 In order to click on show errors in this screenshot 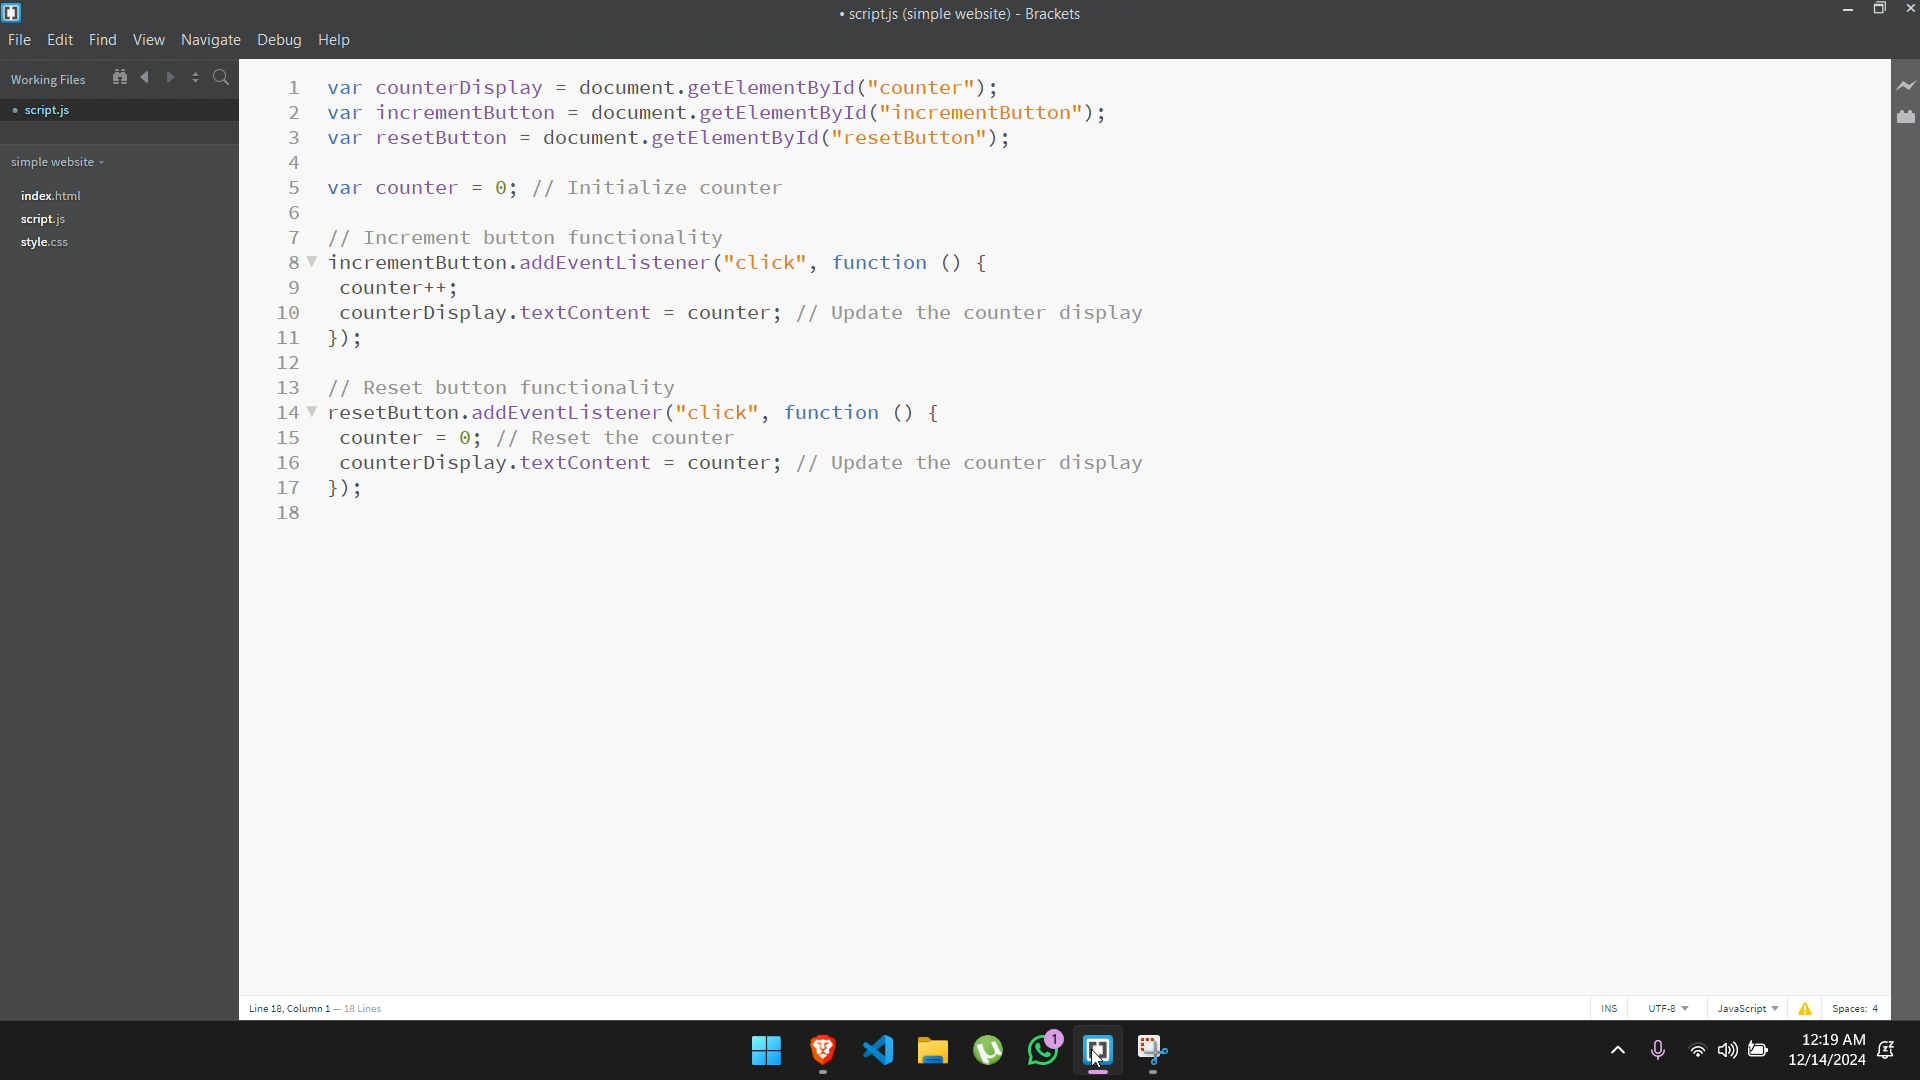, I will do `click(1805, 1011)`.